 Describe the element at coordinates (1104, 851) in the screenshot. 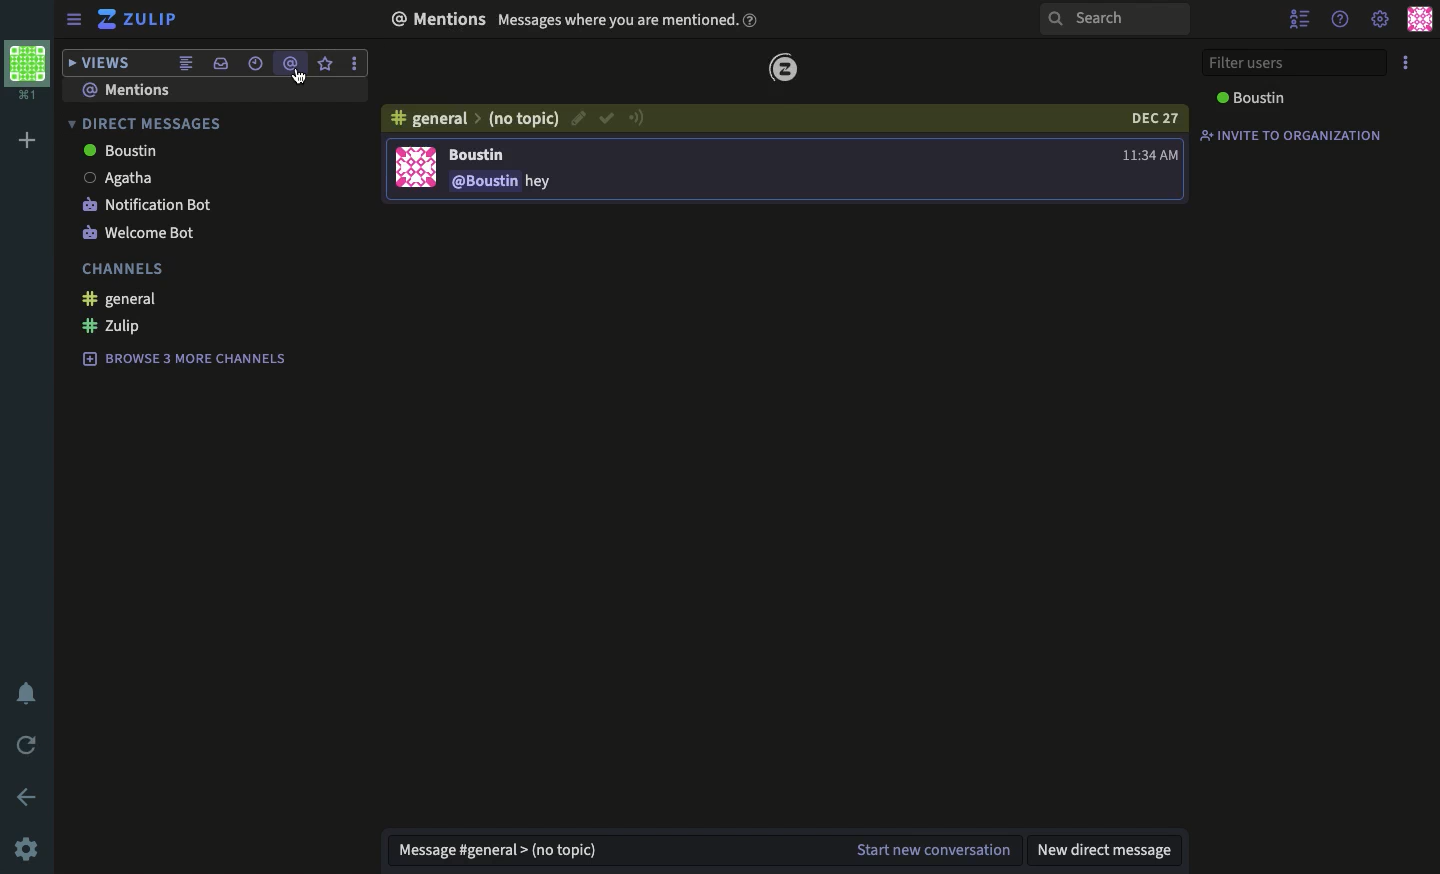

I see `new dm` at that location.